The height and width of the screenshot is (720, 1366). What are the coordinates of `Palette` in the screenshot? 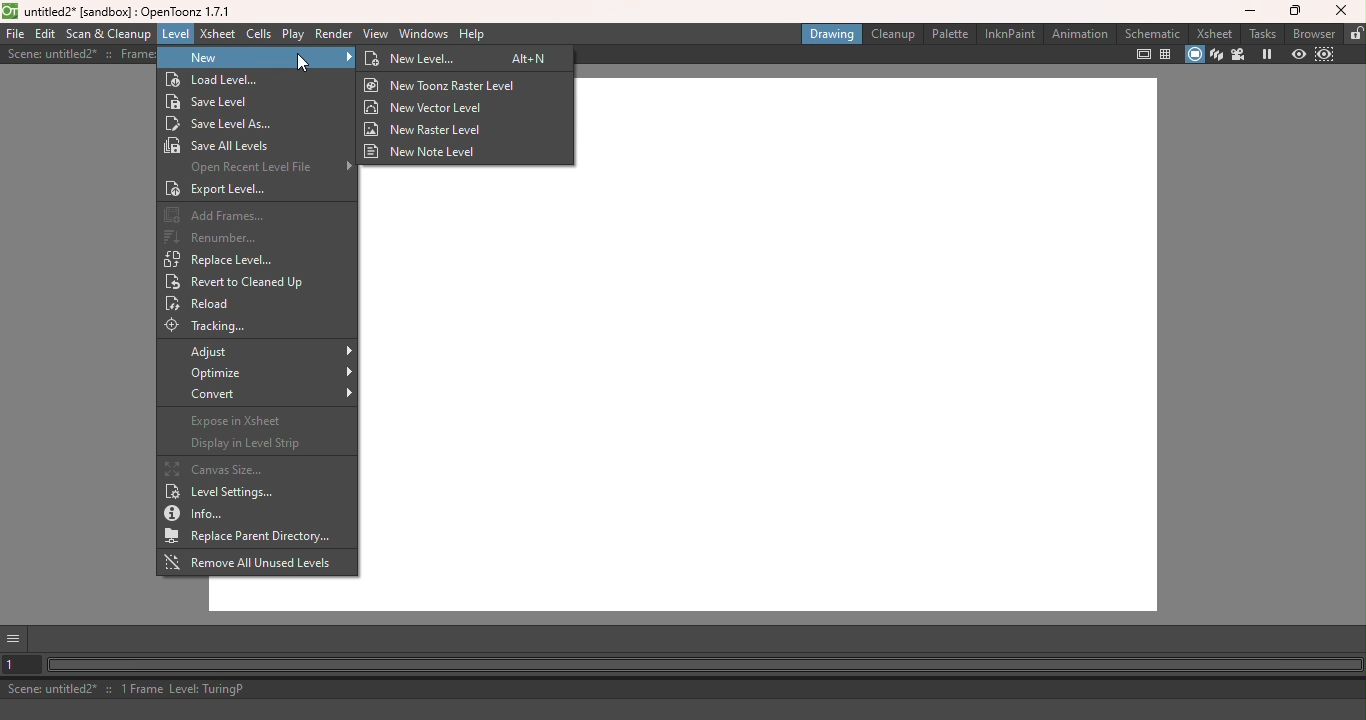 It's located at (949, 34).